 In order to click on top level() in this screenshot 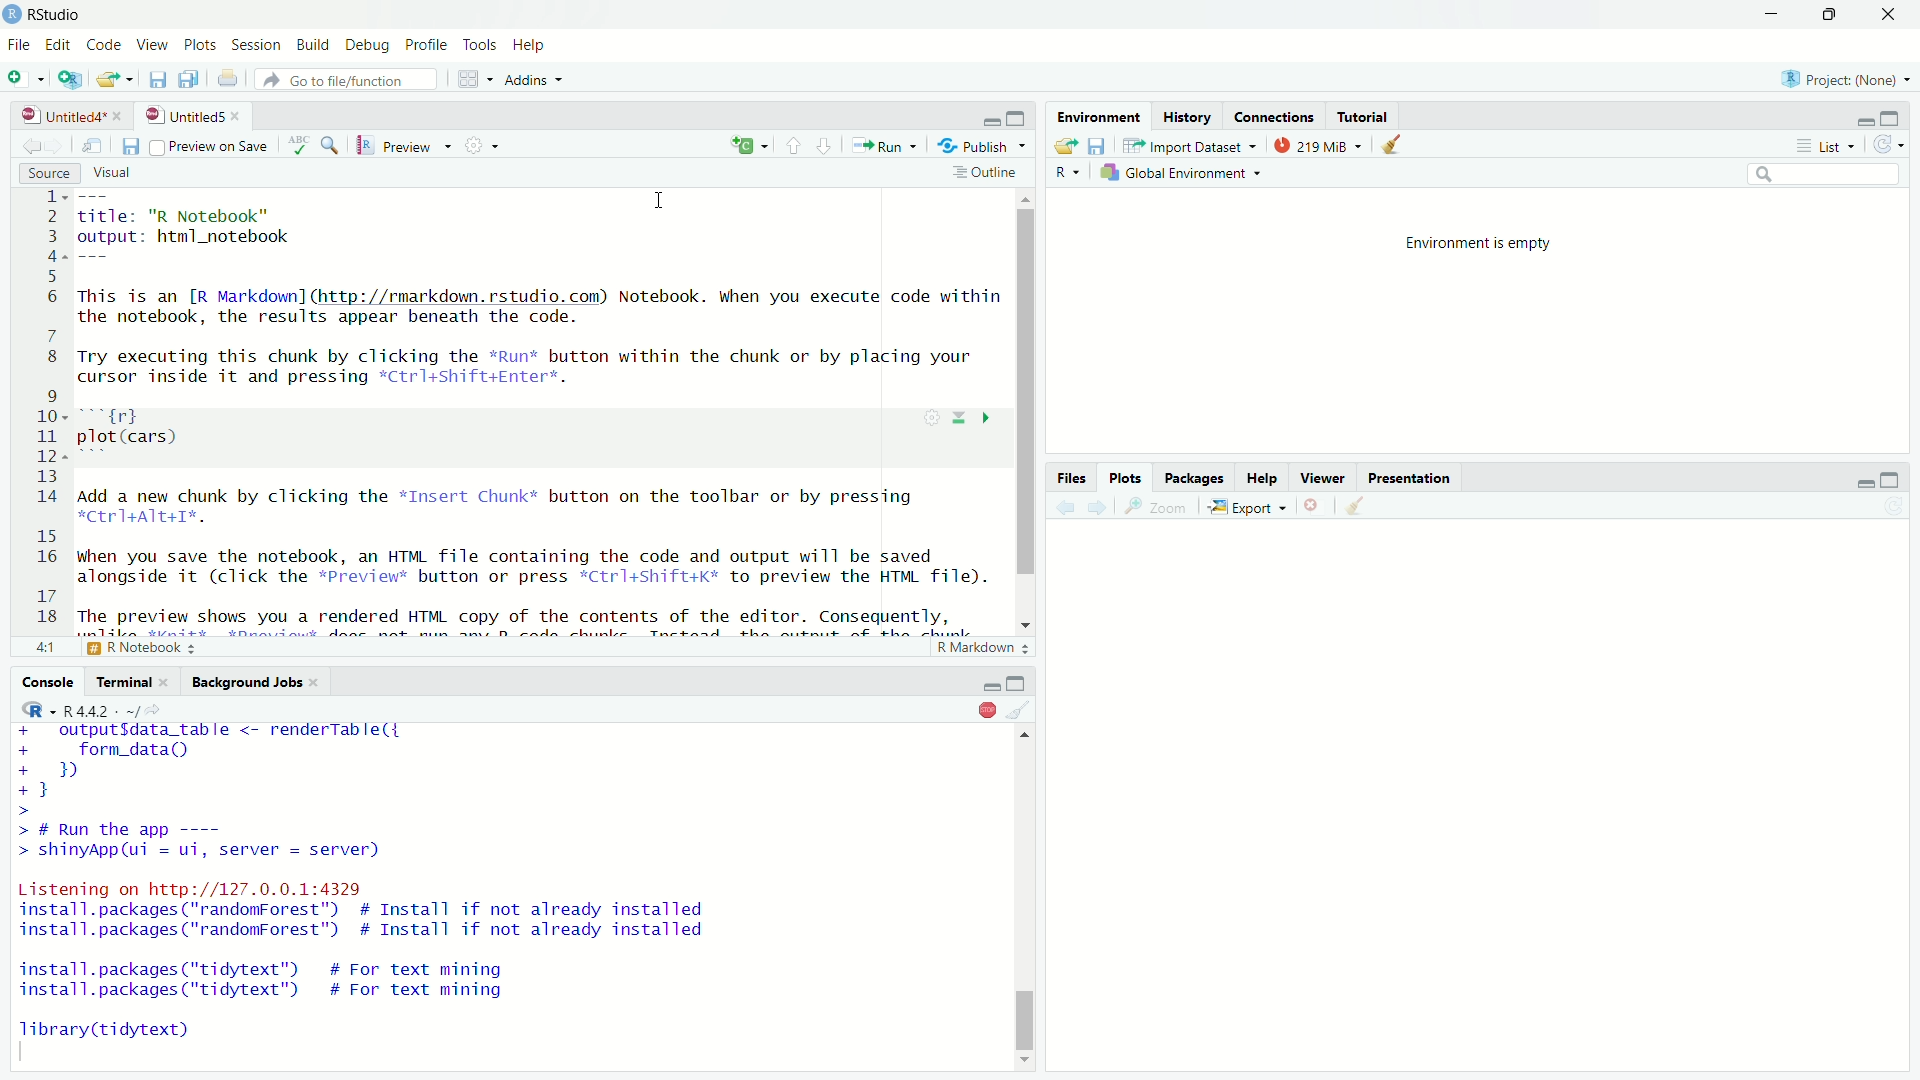, I will do `click(123, 647)`.